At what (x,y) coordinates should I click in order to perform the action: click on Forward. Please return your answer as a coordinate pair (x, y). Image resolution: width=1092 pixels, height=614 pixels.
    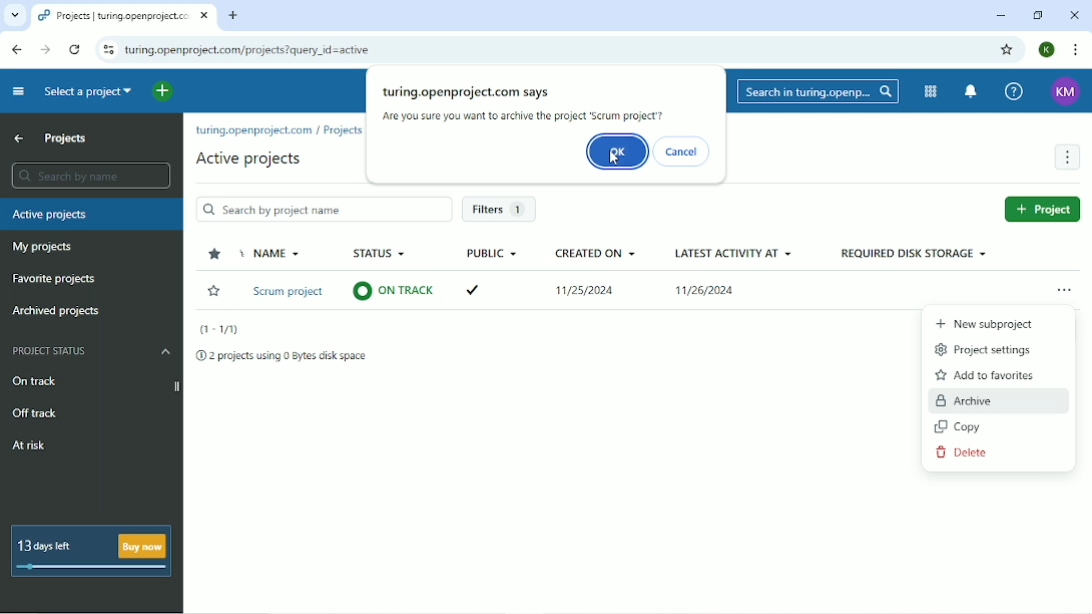
    Looking at the image, I should click on (45, 50).